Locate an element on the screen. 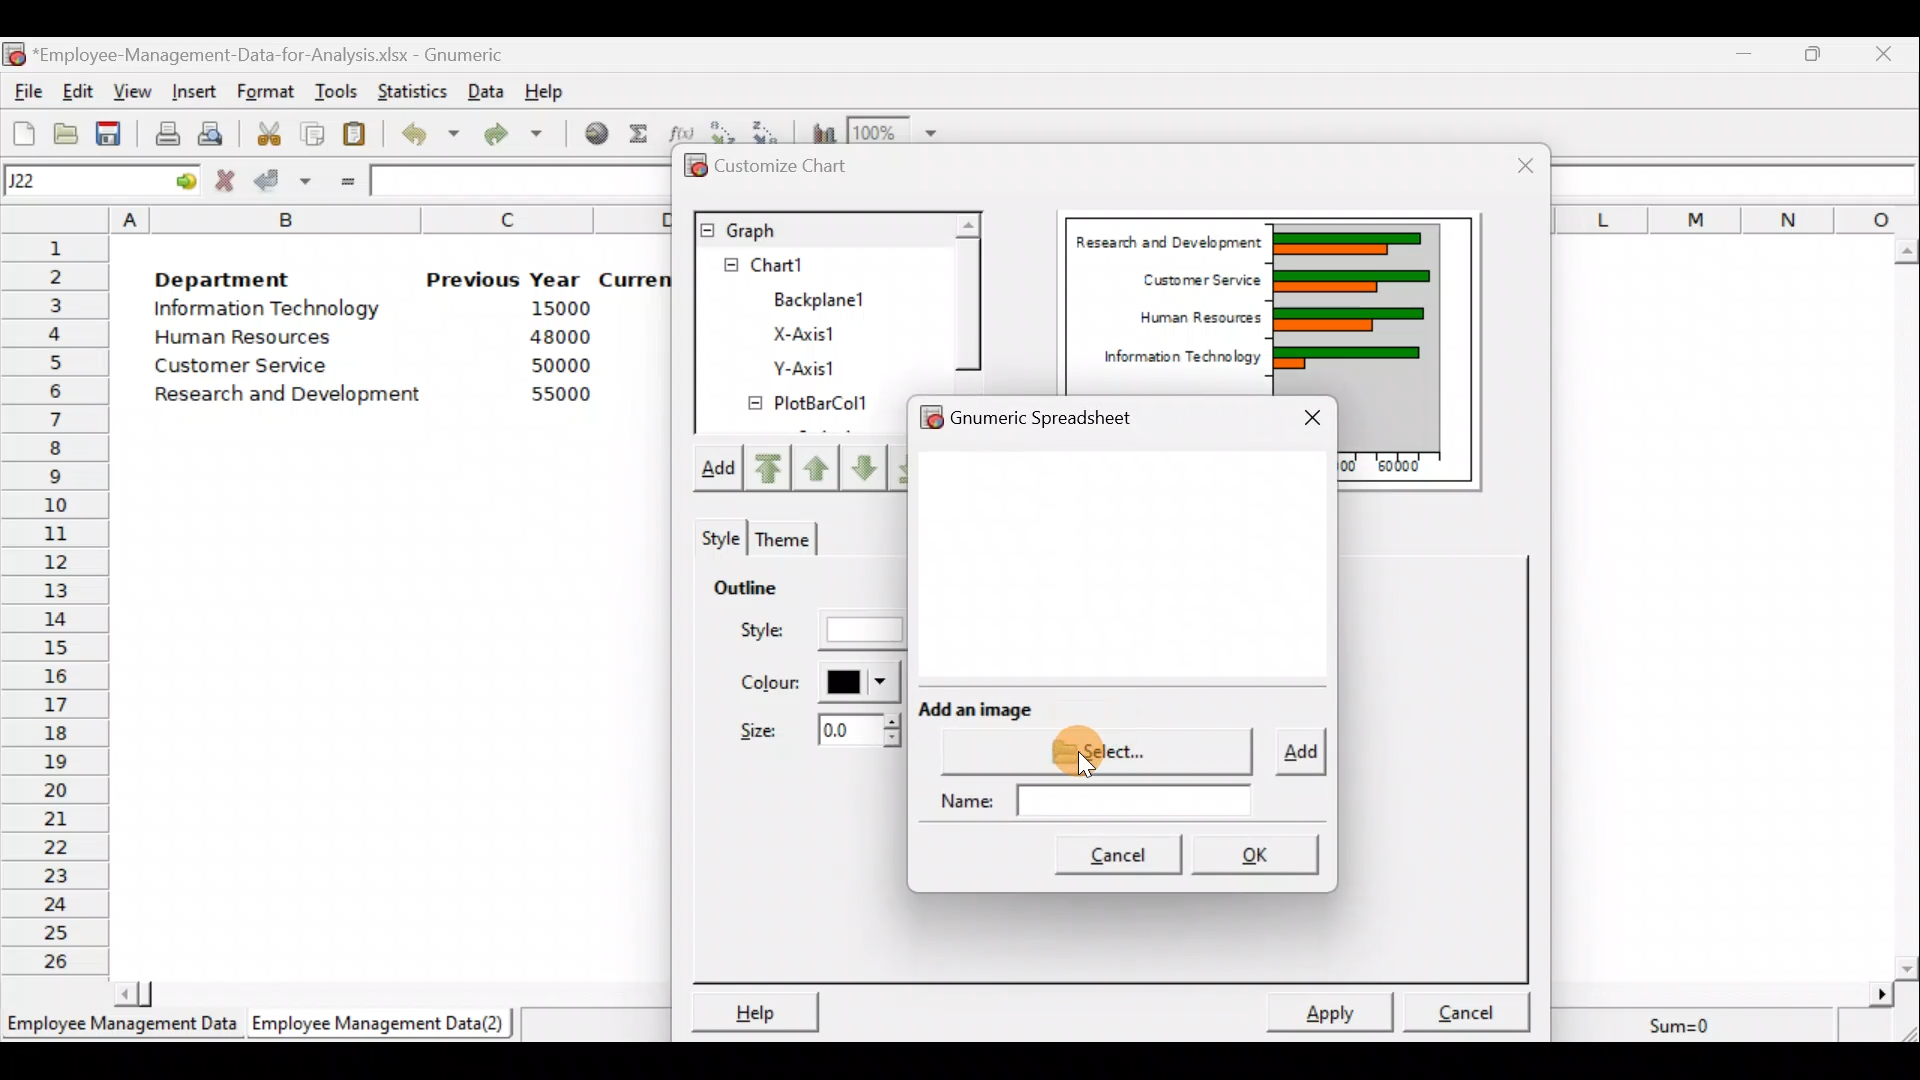 This screenshot has width=1920, height=1080. Create a new workbook is located at coordinates (22, 131).